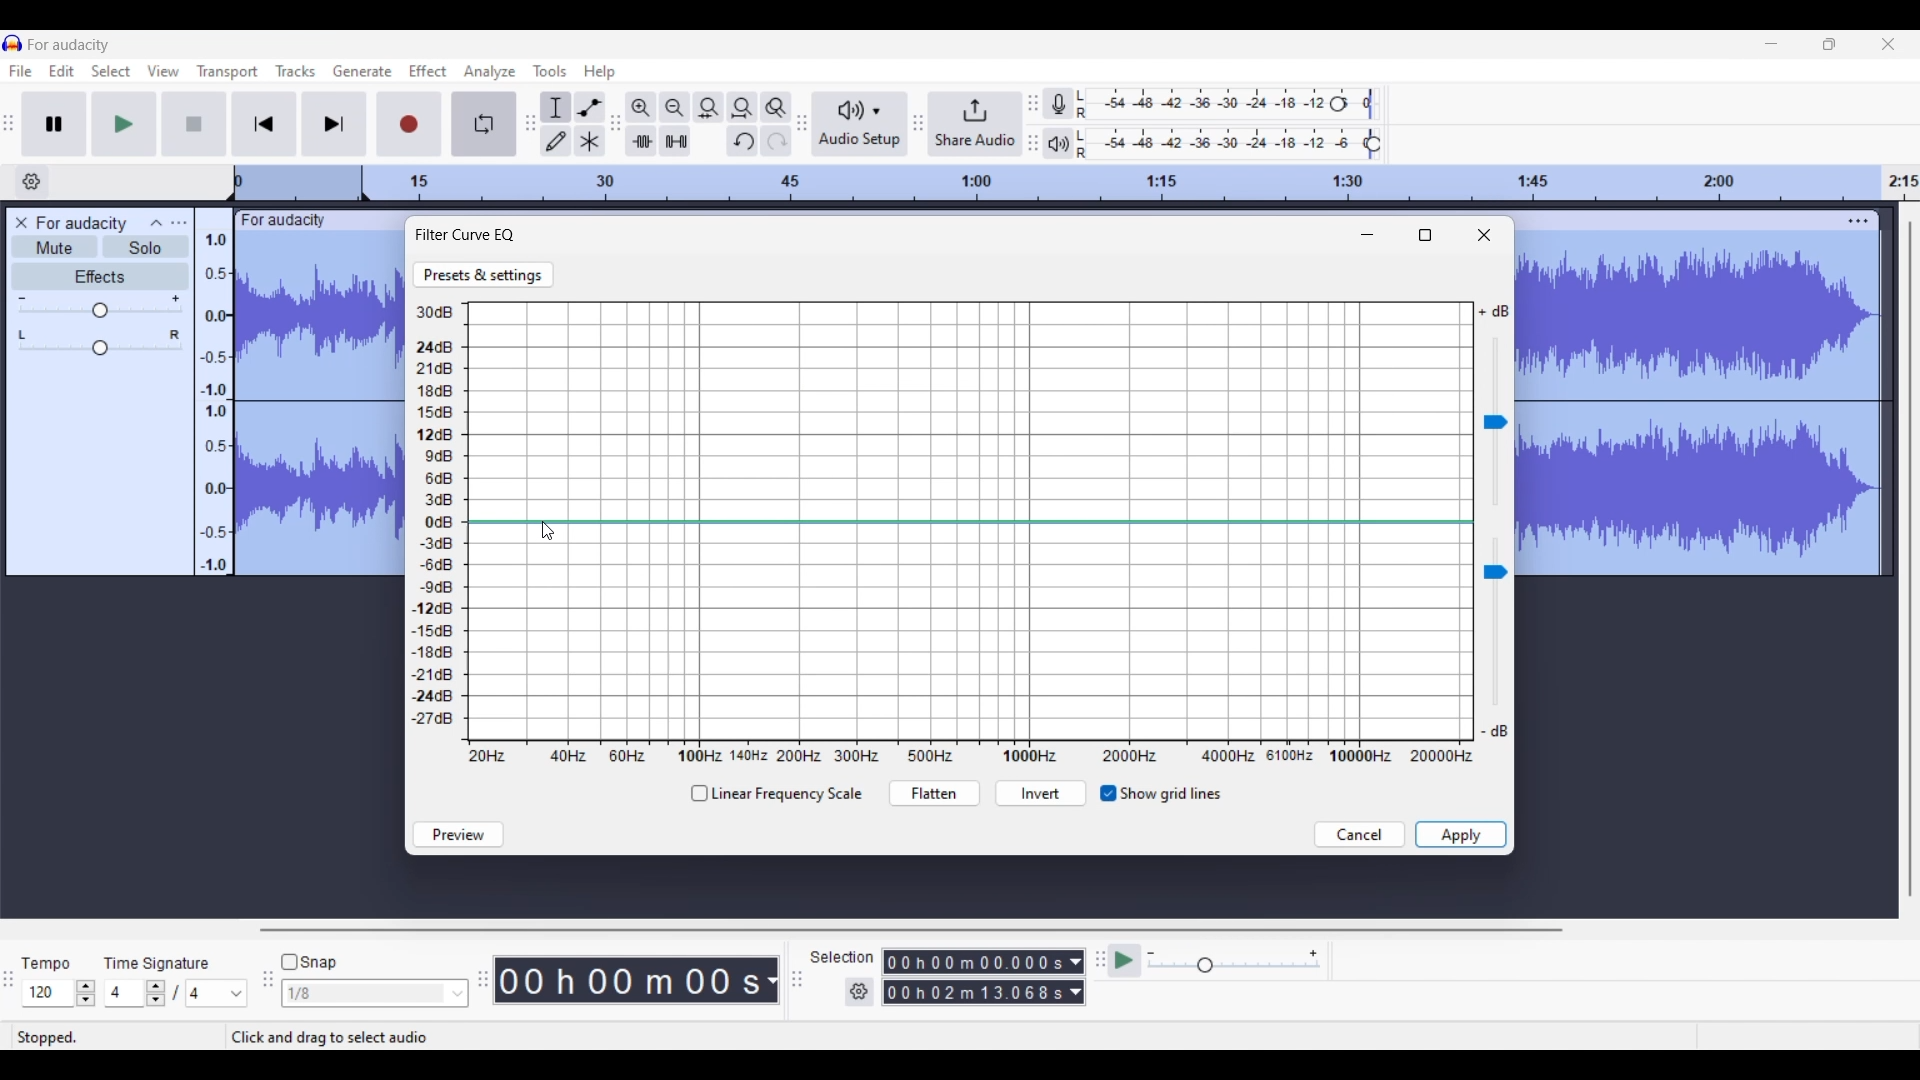 The width and height of the screenshot is (1920, 1080). What do you see at coordinates (1040, 795) in the screenshot?
I see `Invert` at bounding box center [1040, 795].